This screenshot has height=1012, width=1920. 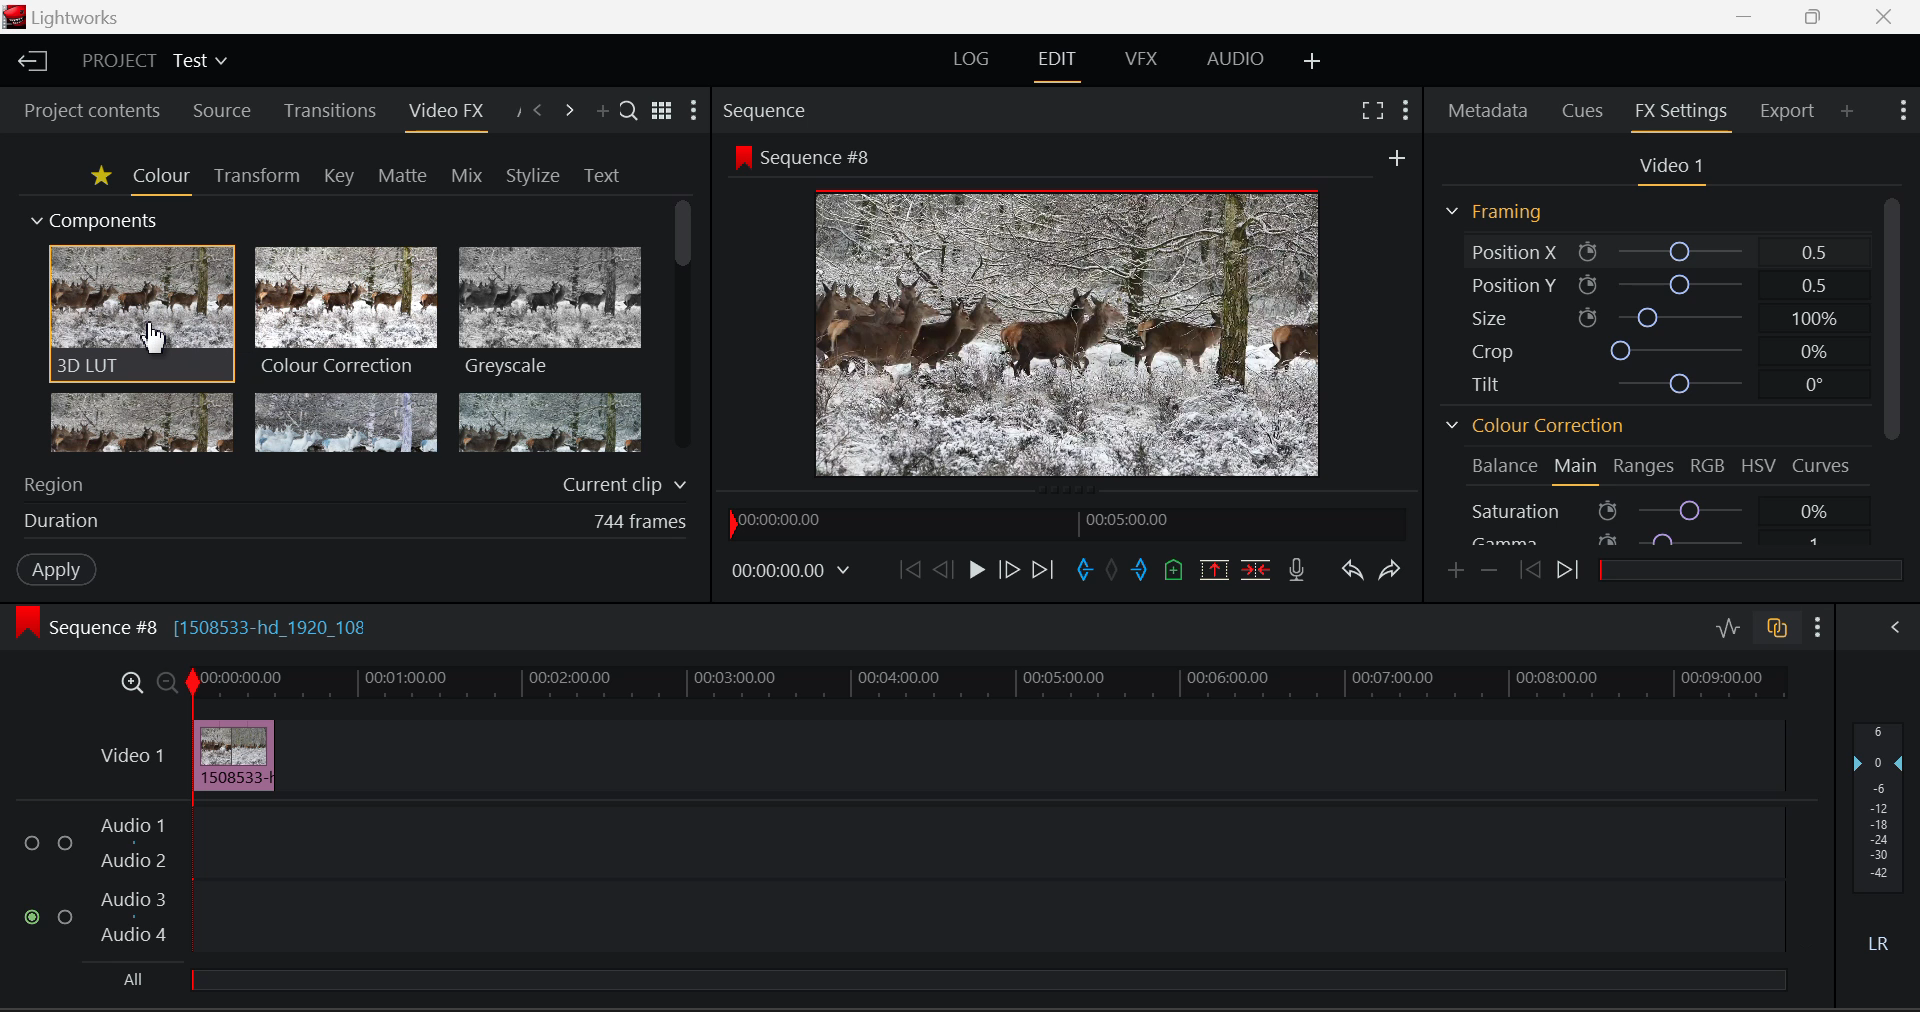 What do you see at coordinates (448, 115) in the screenshot?
I see `Video FX Panel Open` at bounding box center [448, 115].